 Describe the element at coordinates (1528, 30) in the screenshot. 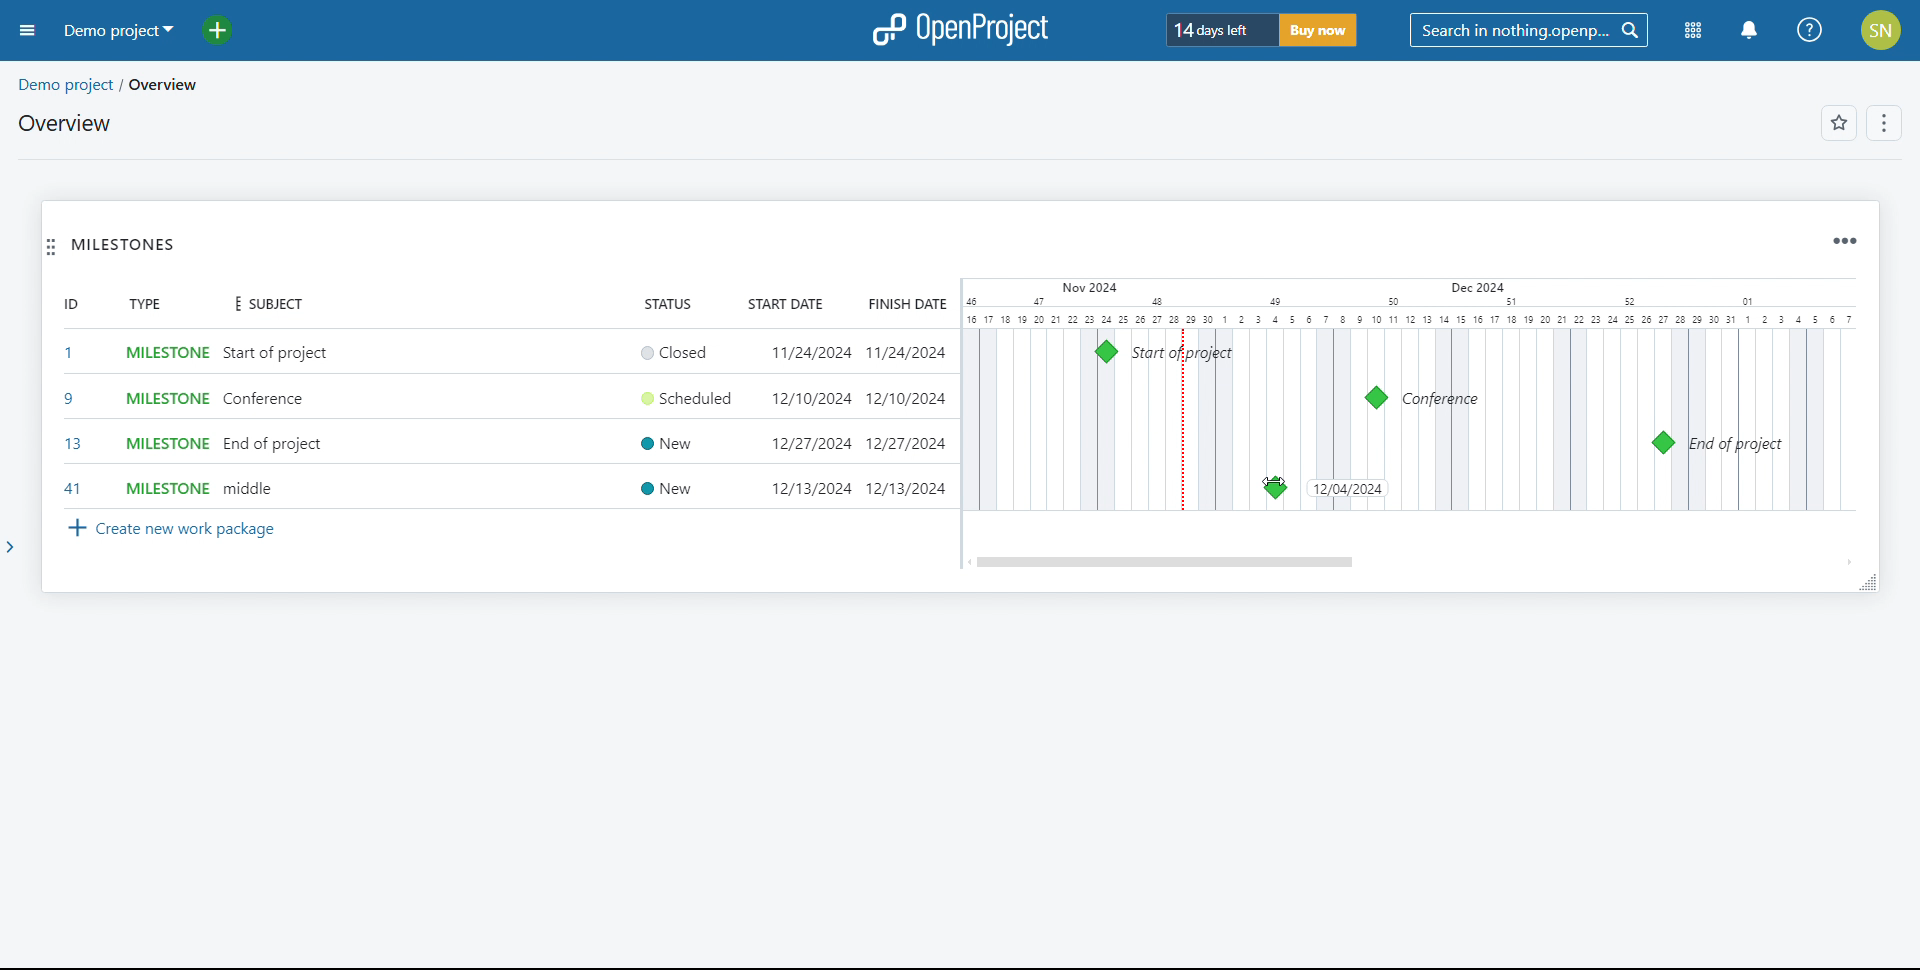

I see `search` at that location.